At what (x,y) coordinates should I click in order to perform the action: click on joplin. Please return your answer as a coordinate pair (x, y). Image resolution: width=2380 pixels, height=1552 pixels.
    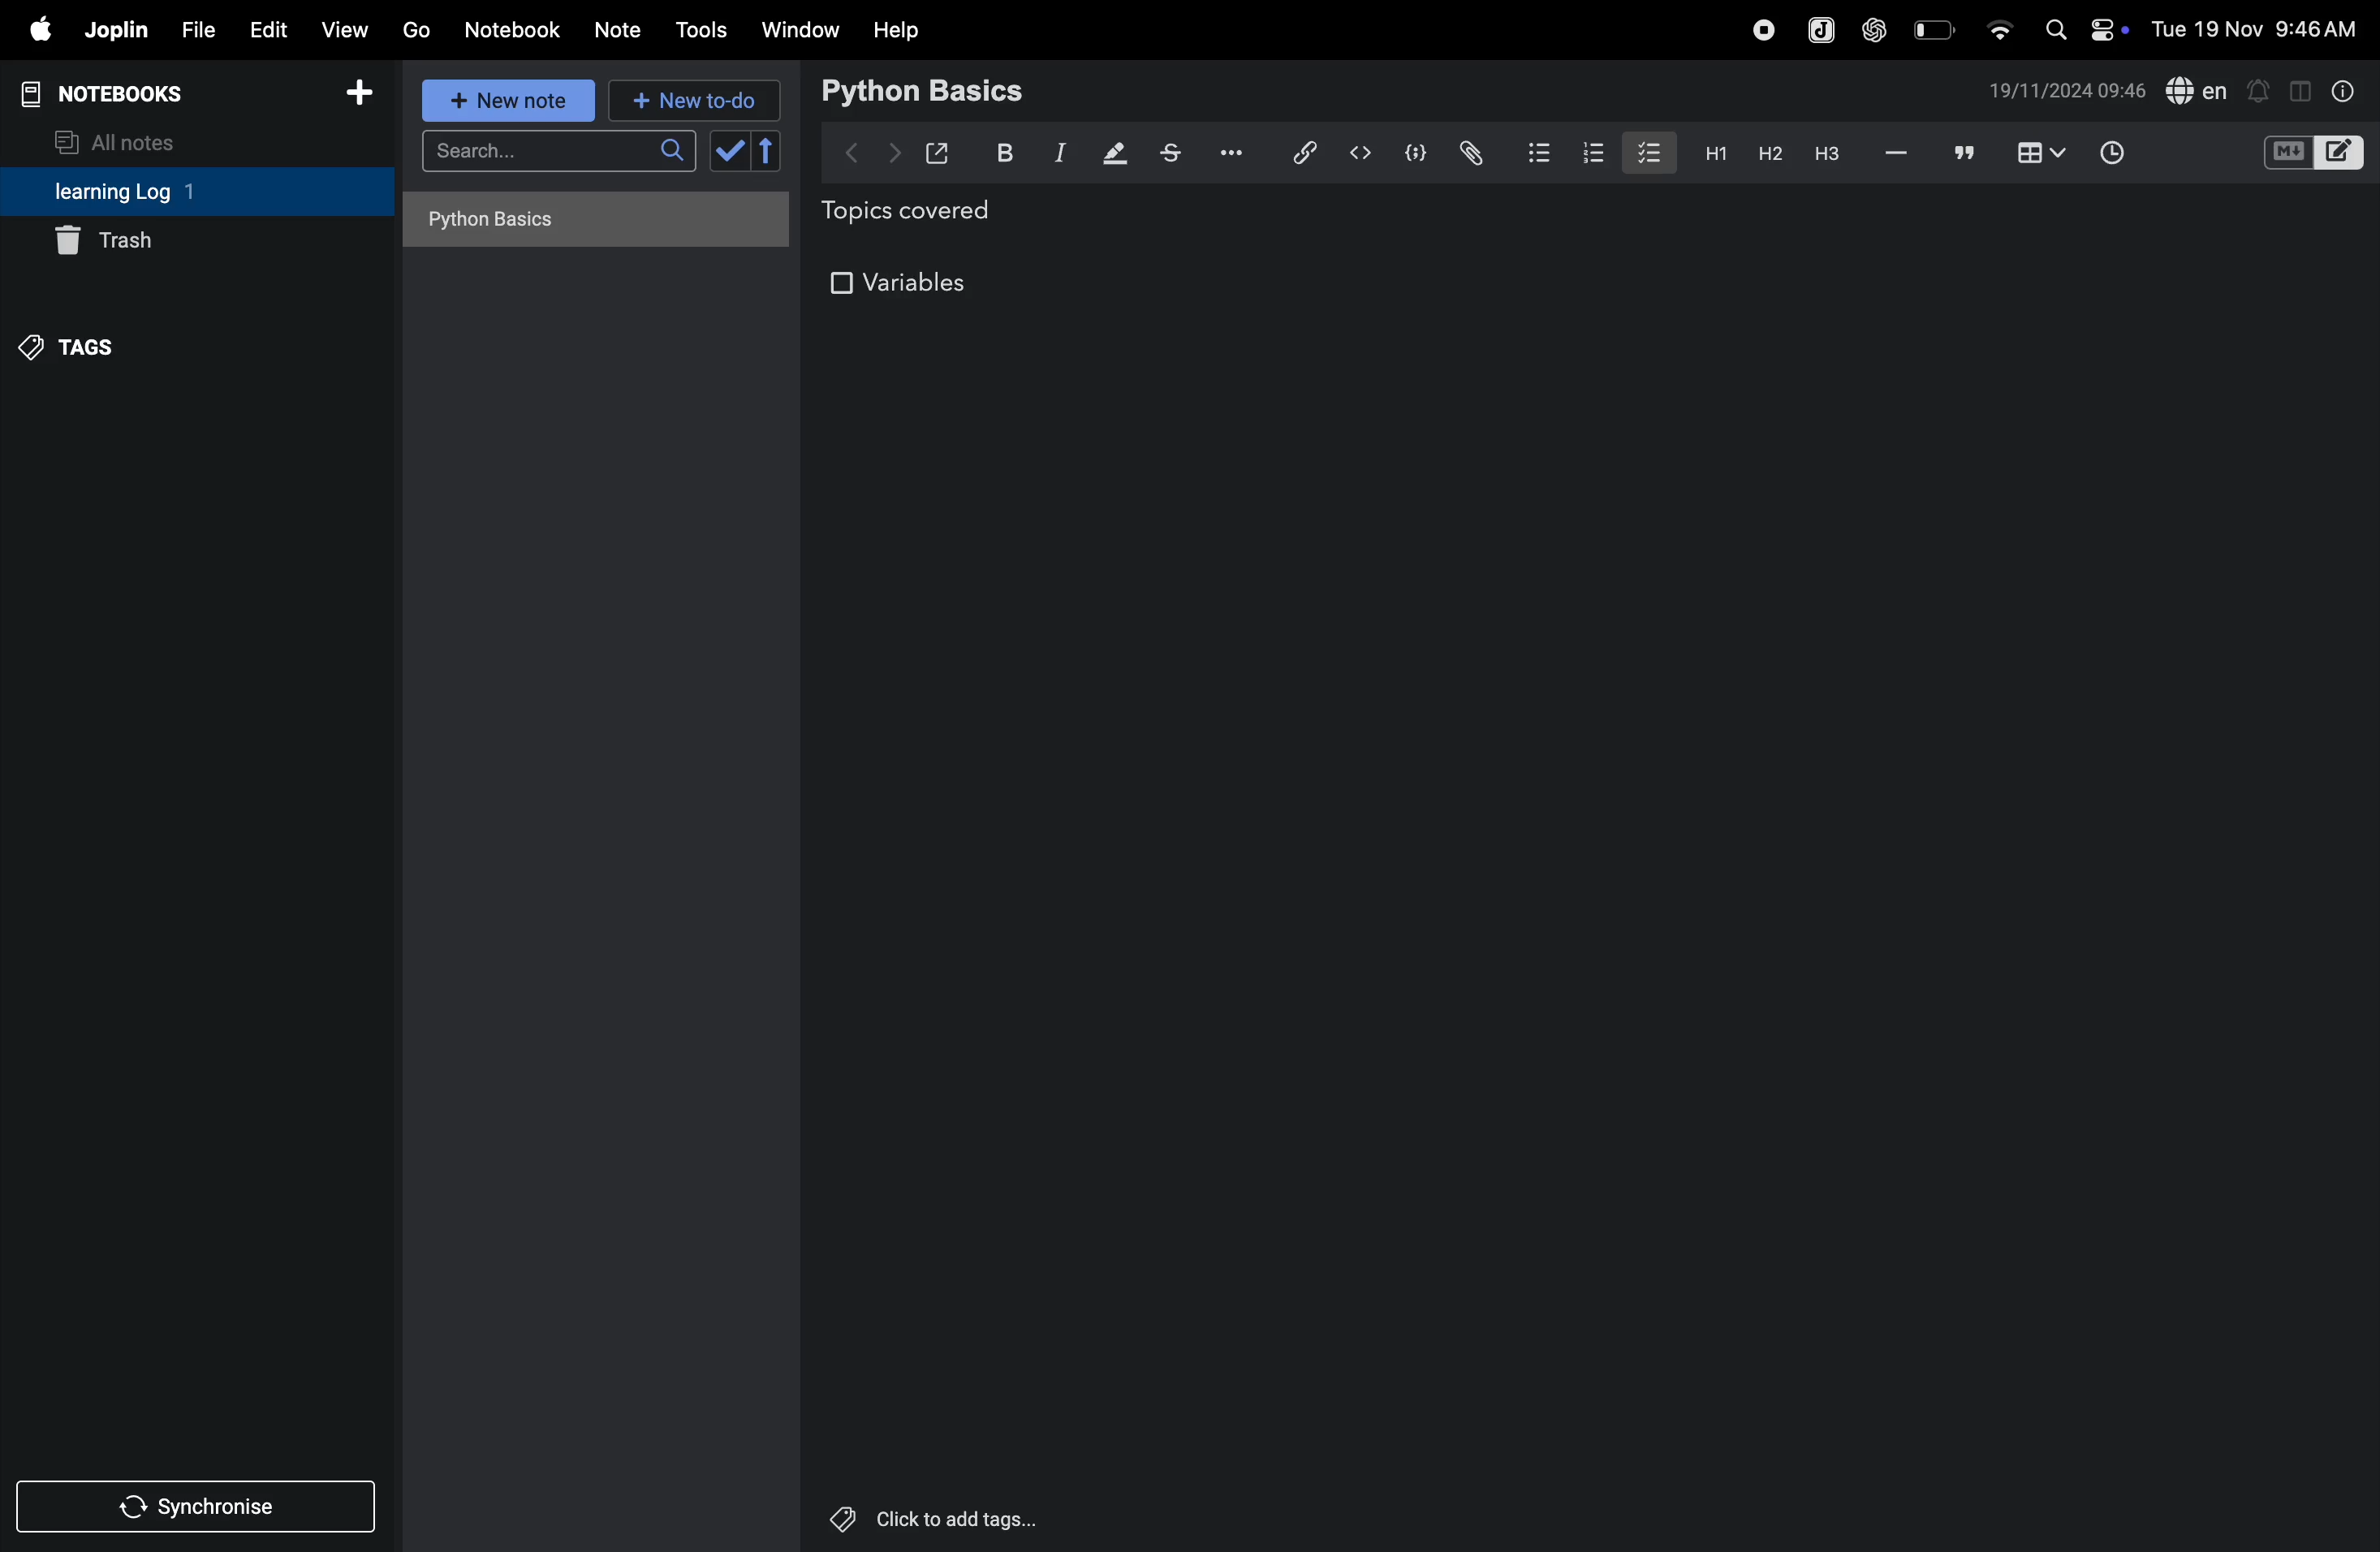
    Looking at the image, I should click on (114, 30).